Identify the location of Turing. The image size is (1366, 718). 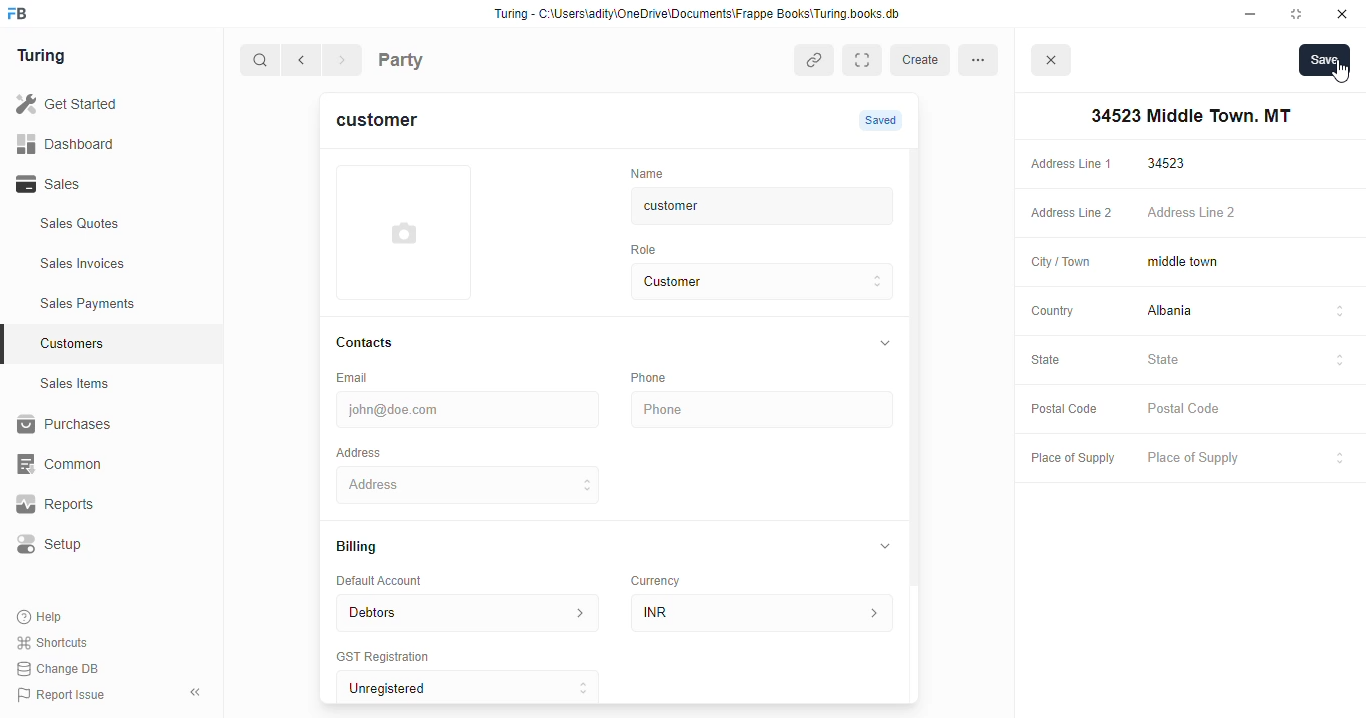
(46, 57).